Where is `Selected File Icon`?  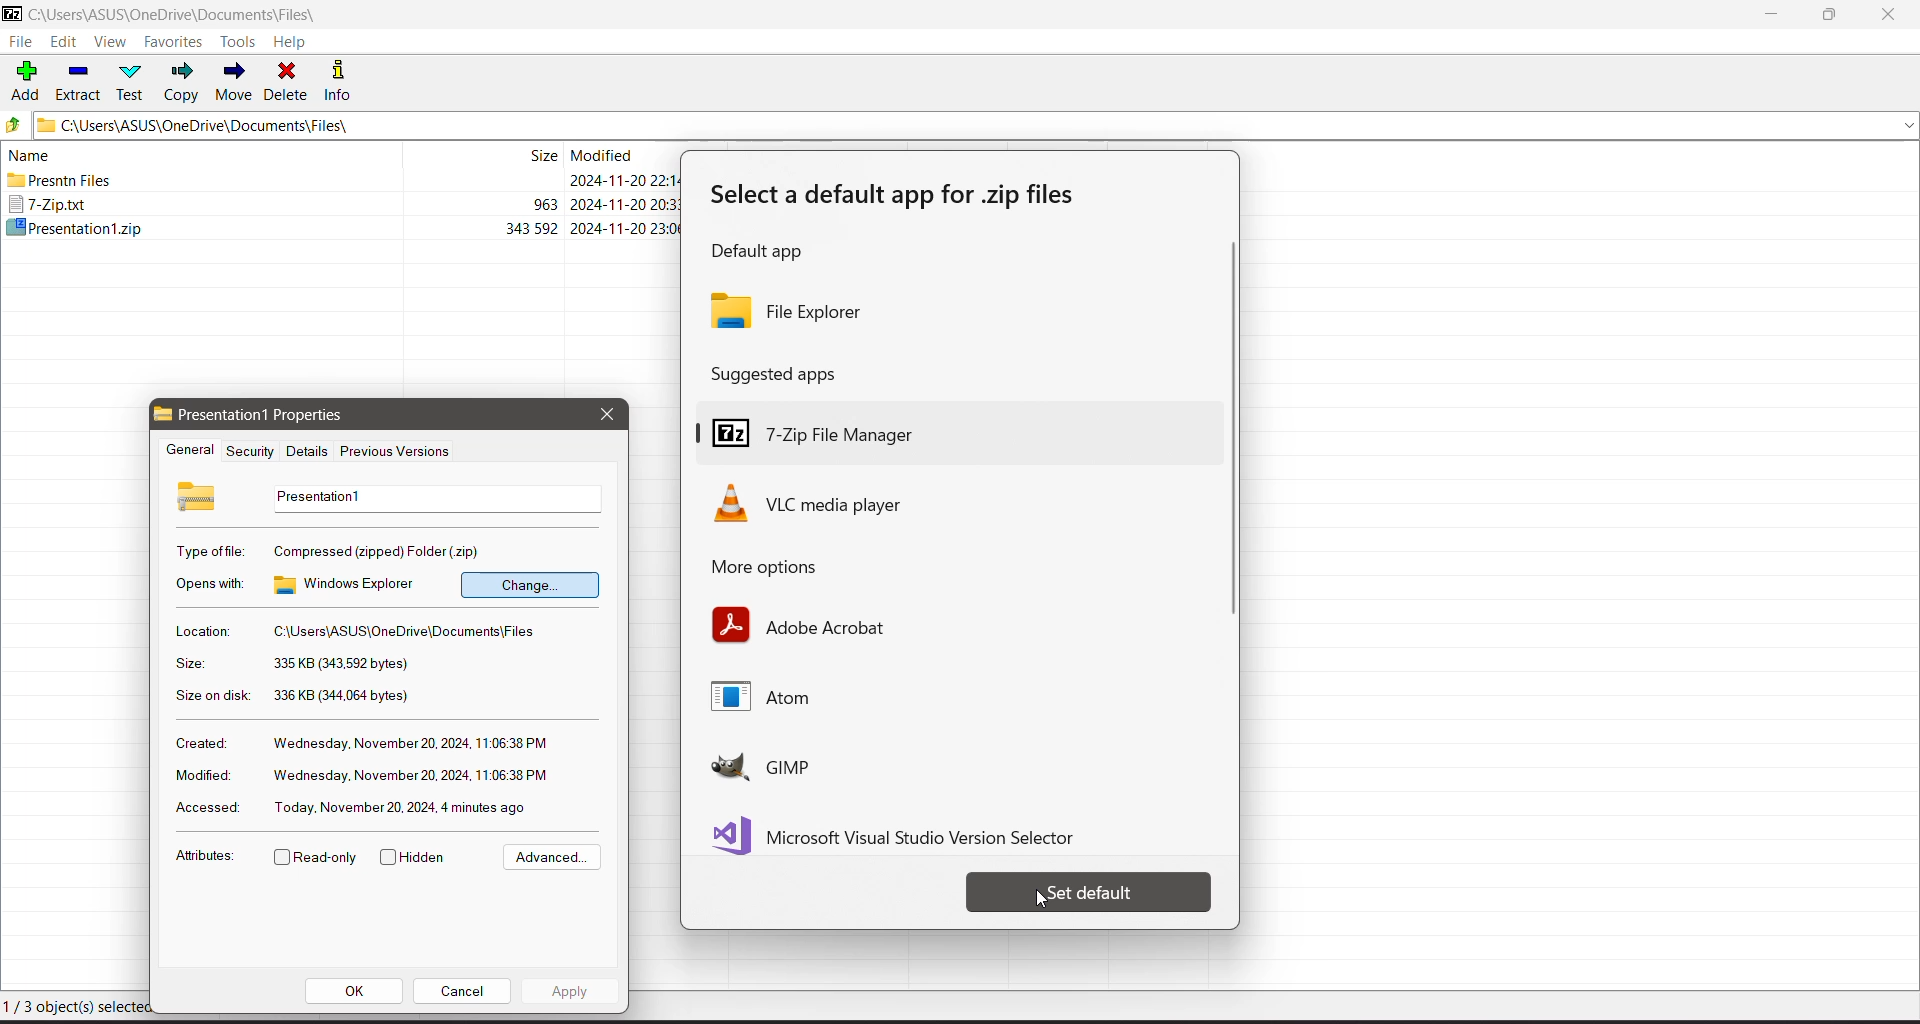
Selected File Icon is located at coordinates (199, 495).